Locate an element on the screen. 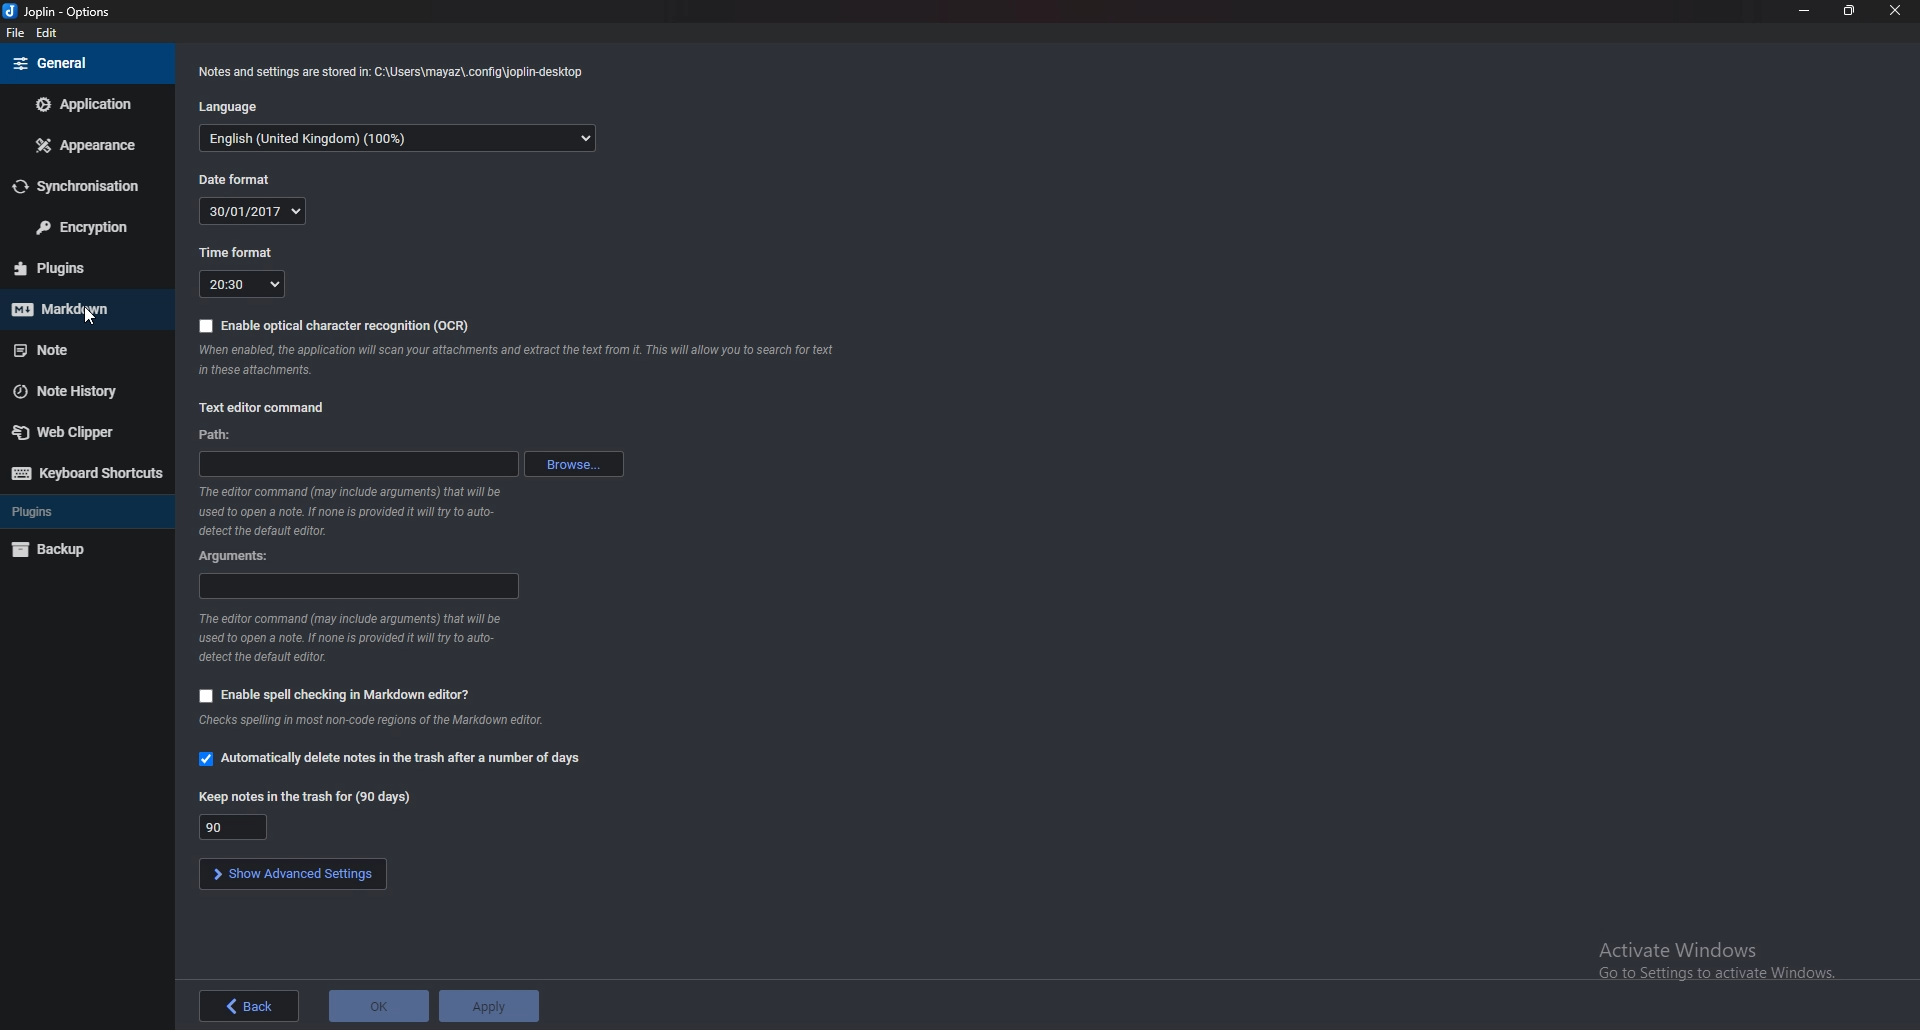  Keep notes in the trash for is located at coordinates (303, 794).